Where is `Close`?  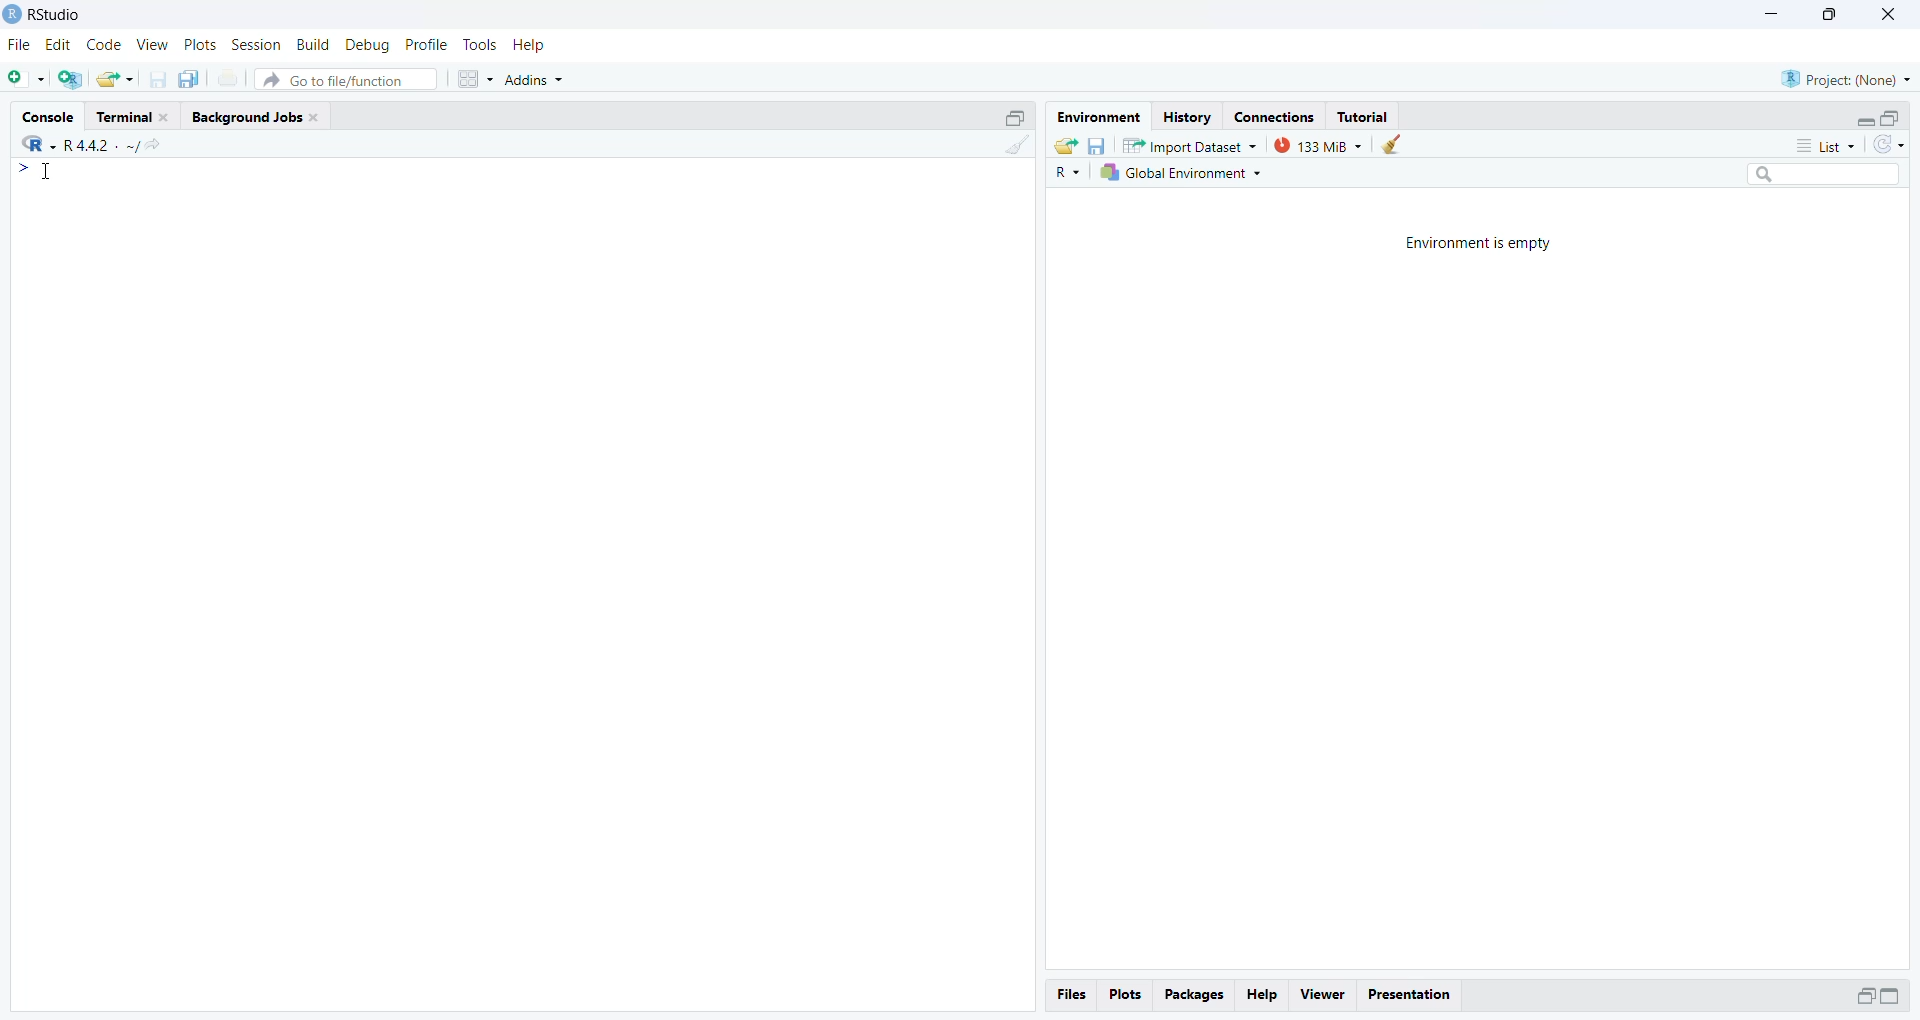 Close is located at coordinates (1880, 17).